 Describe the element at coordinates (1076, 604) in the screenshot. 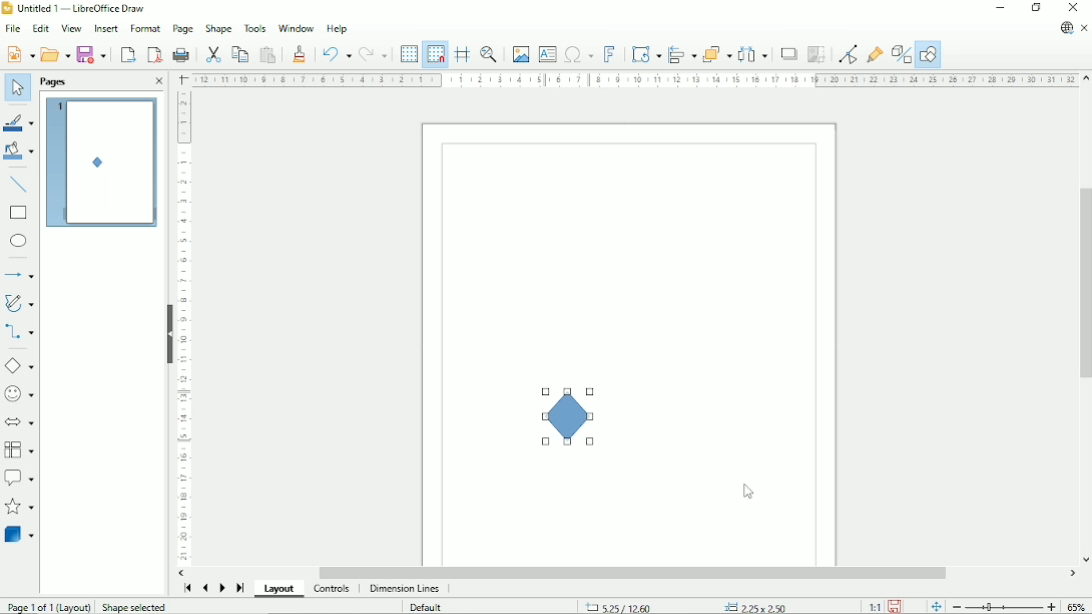

I see `Zoom factor` at that location.